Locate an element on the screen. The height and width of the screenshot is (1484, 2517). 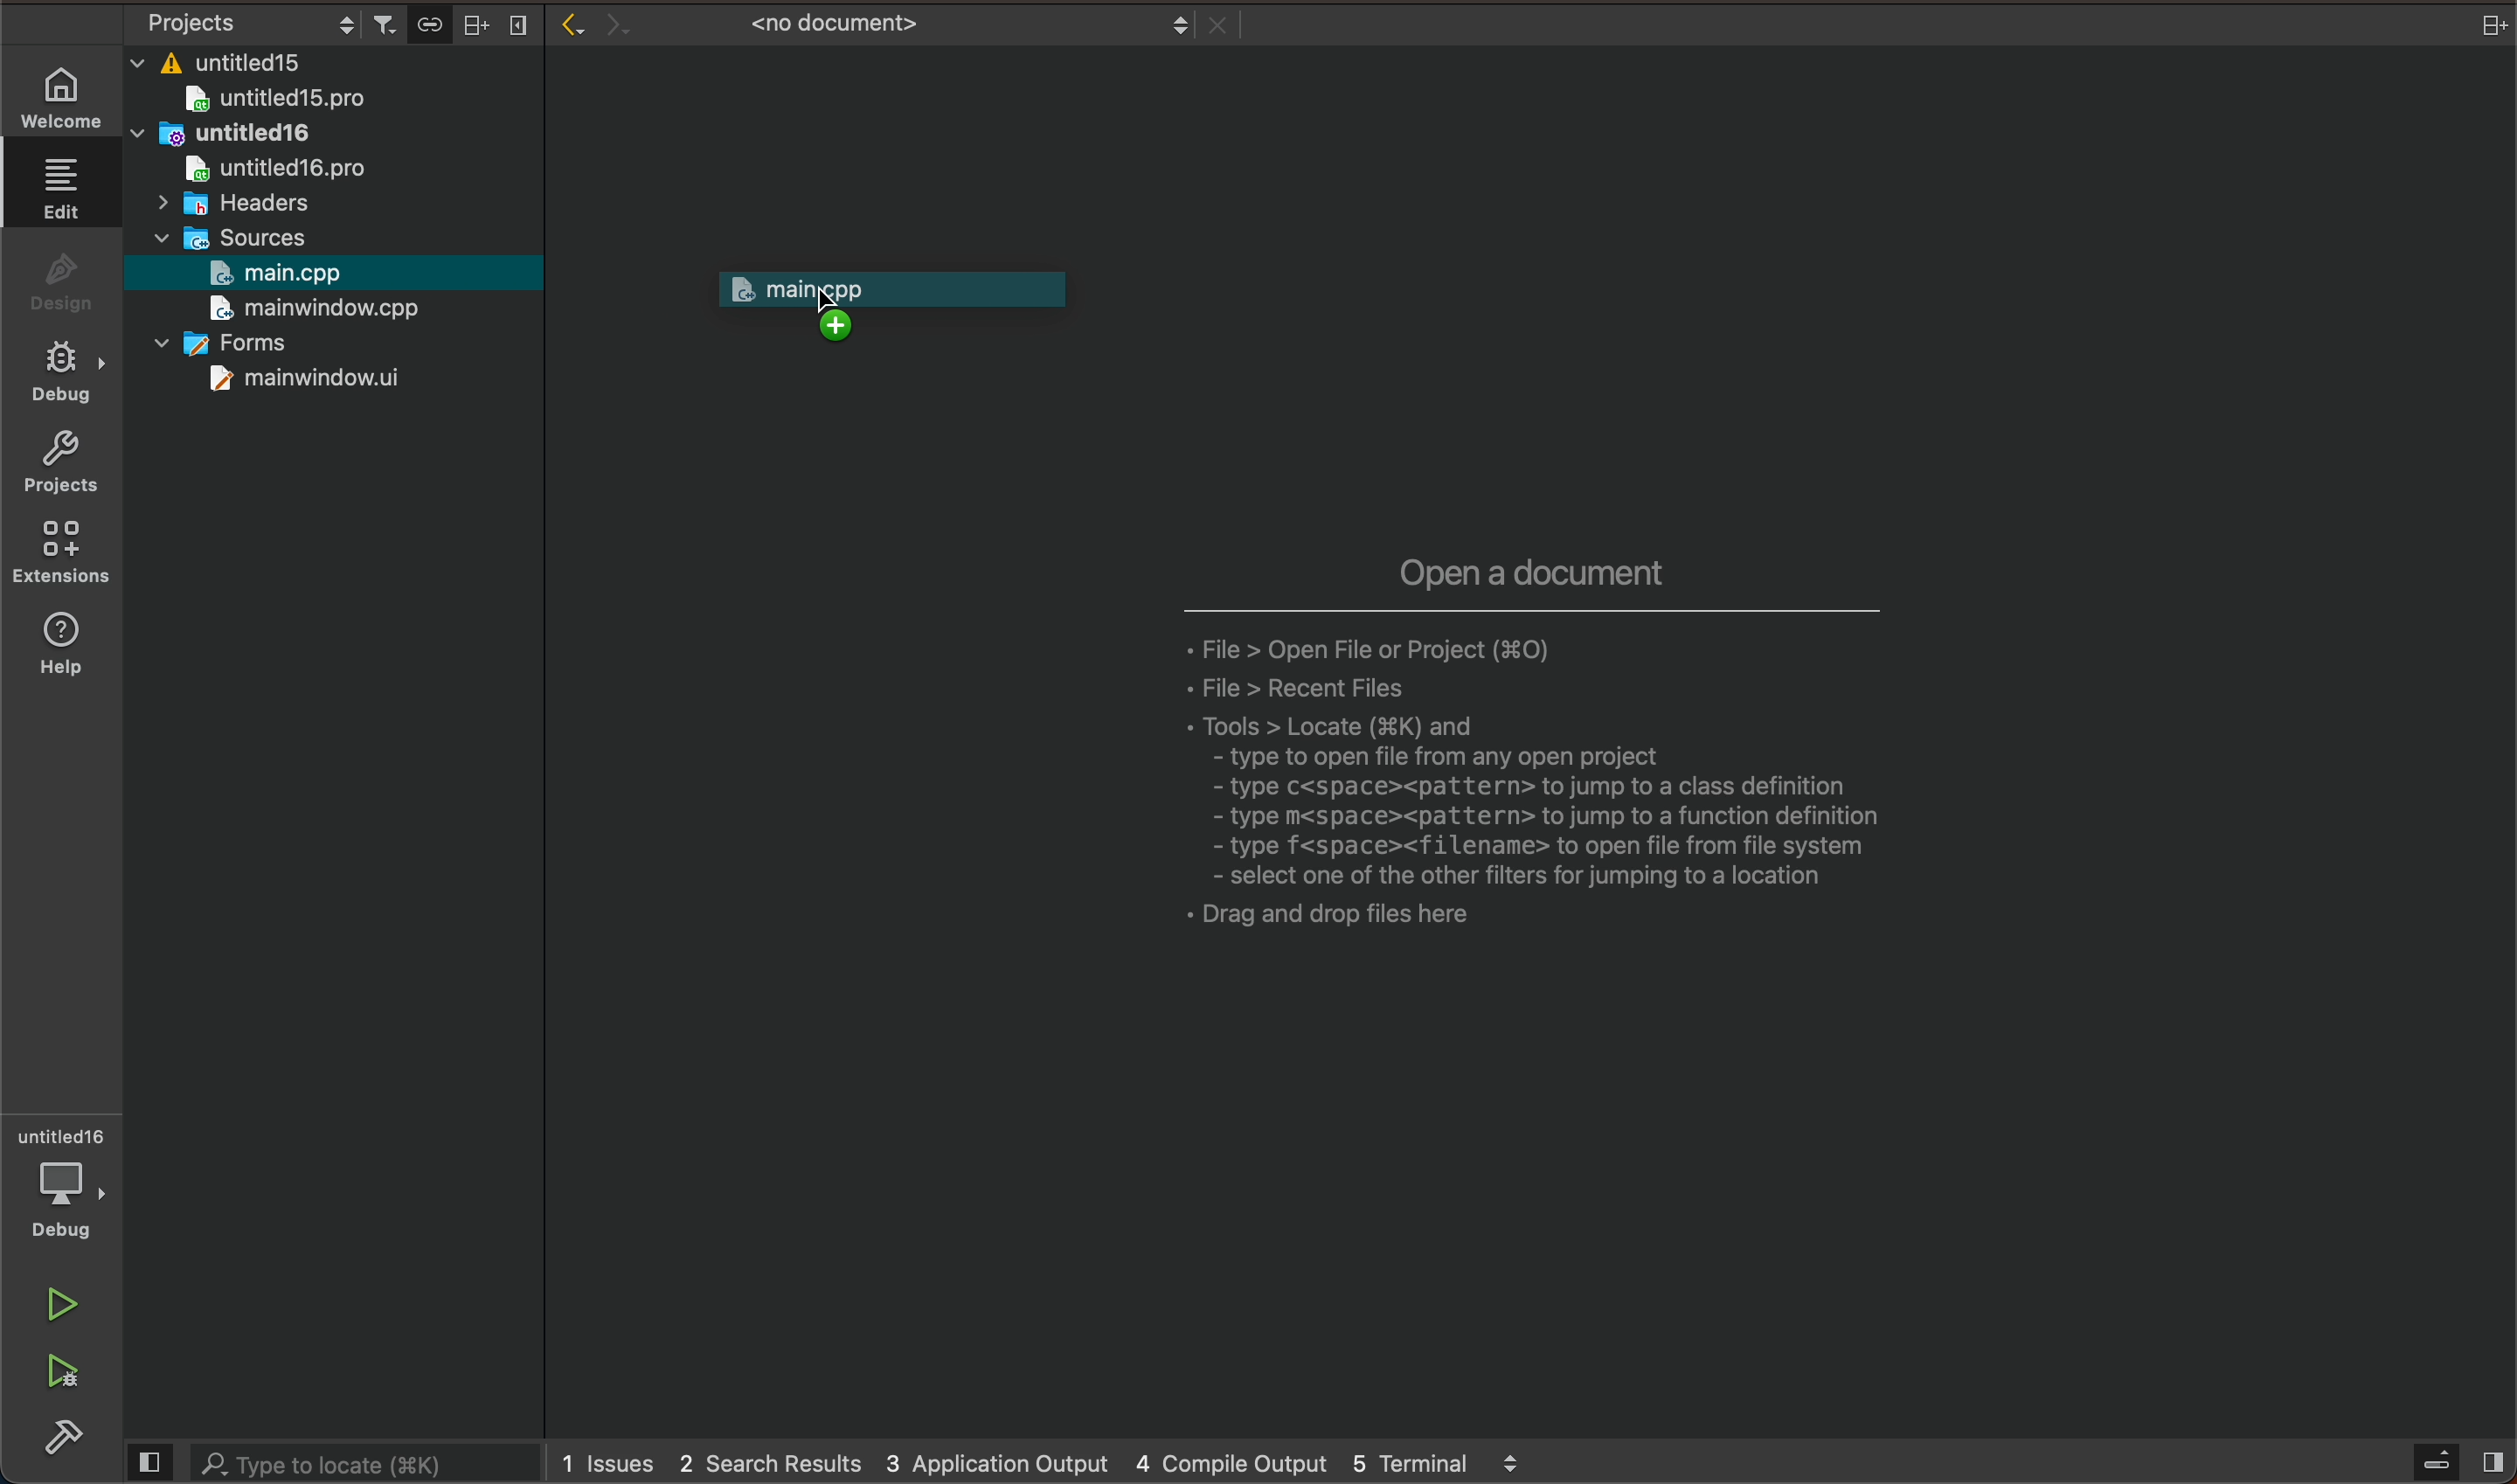
untitled16pro is located at coordinates (281, 167).